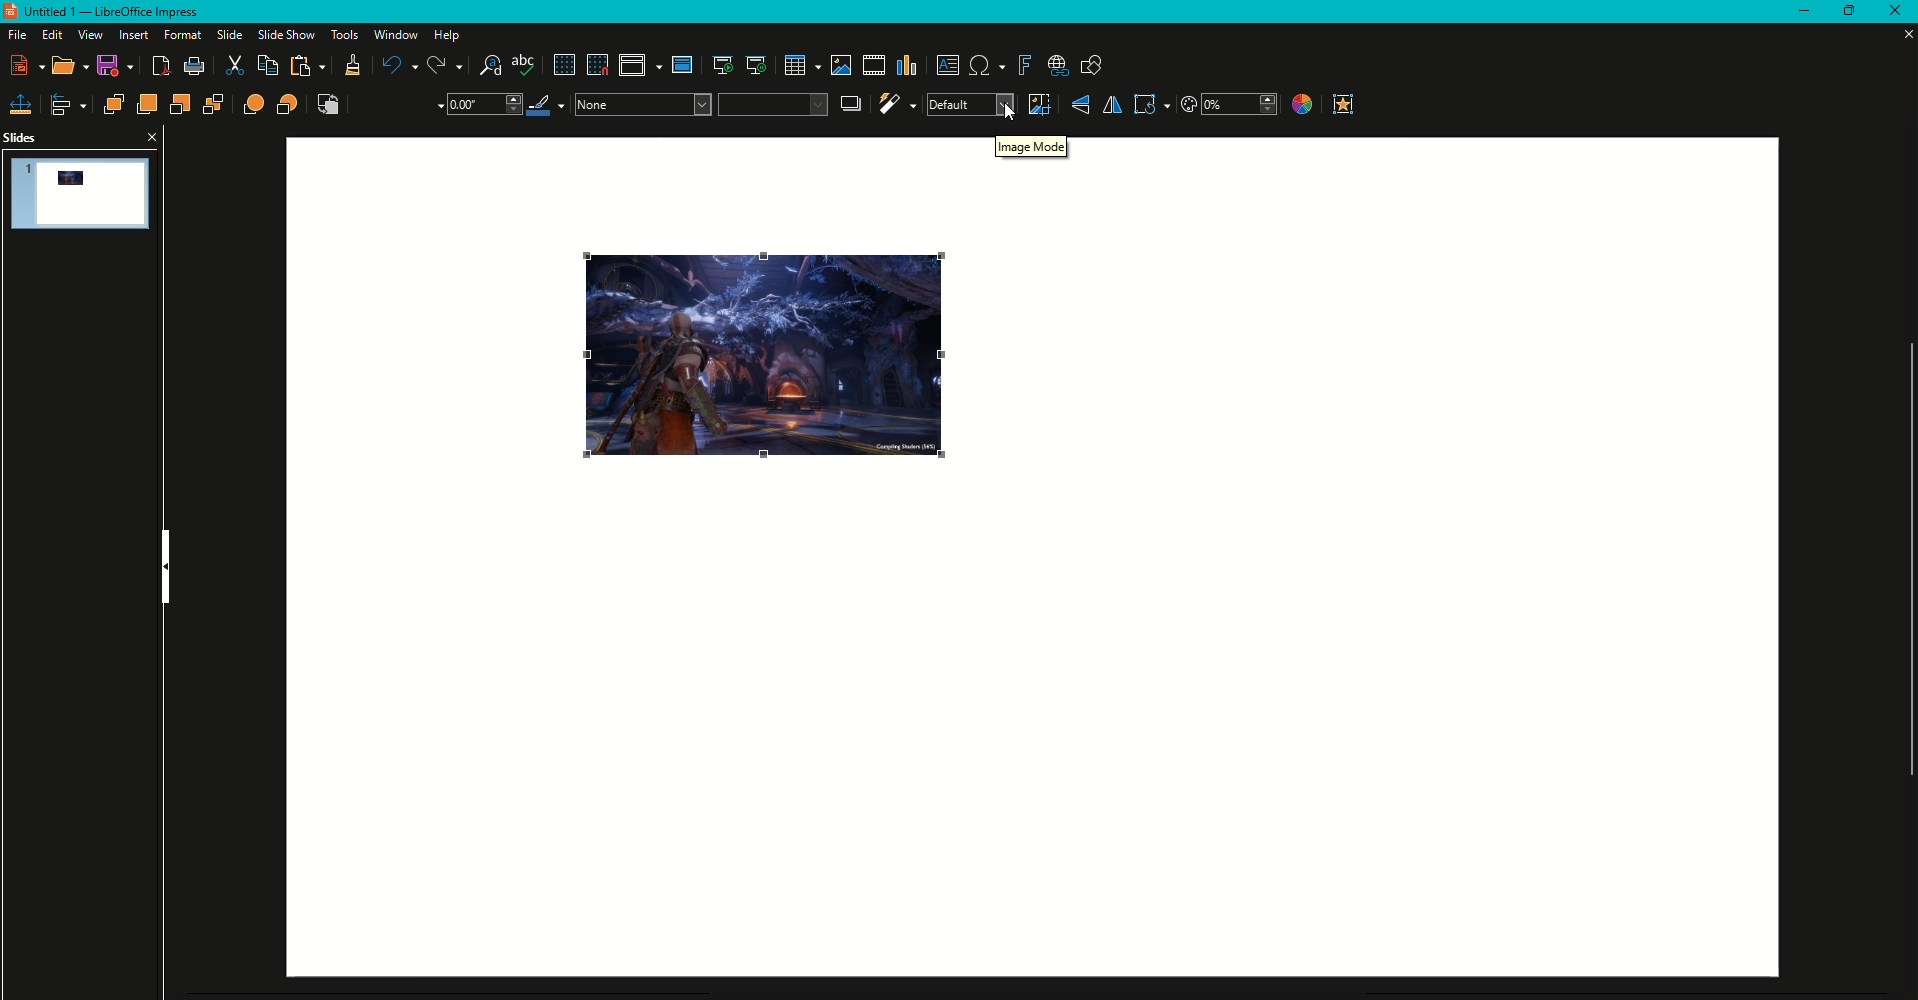 This screenshot has width=1918, height=1000. I want to click on In front, so click(255, 105).